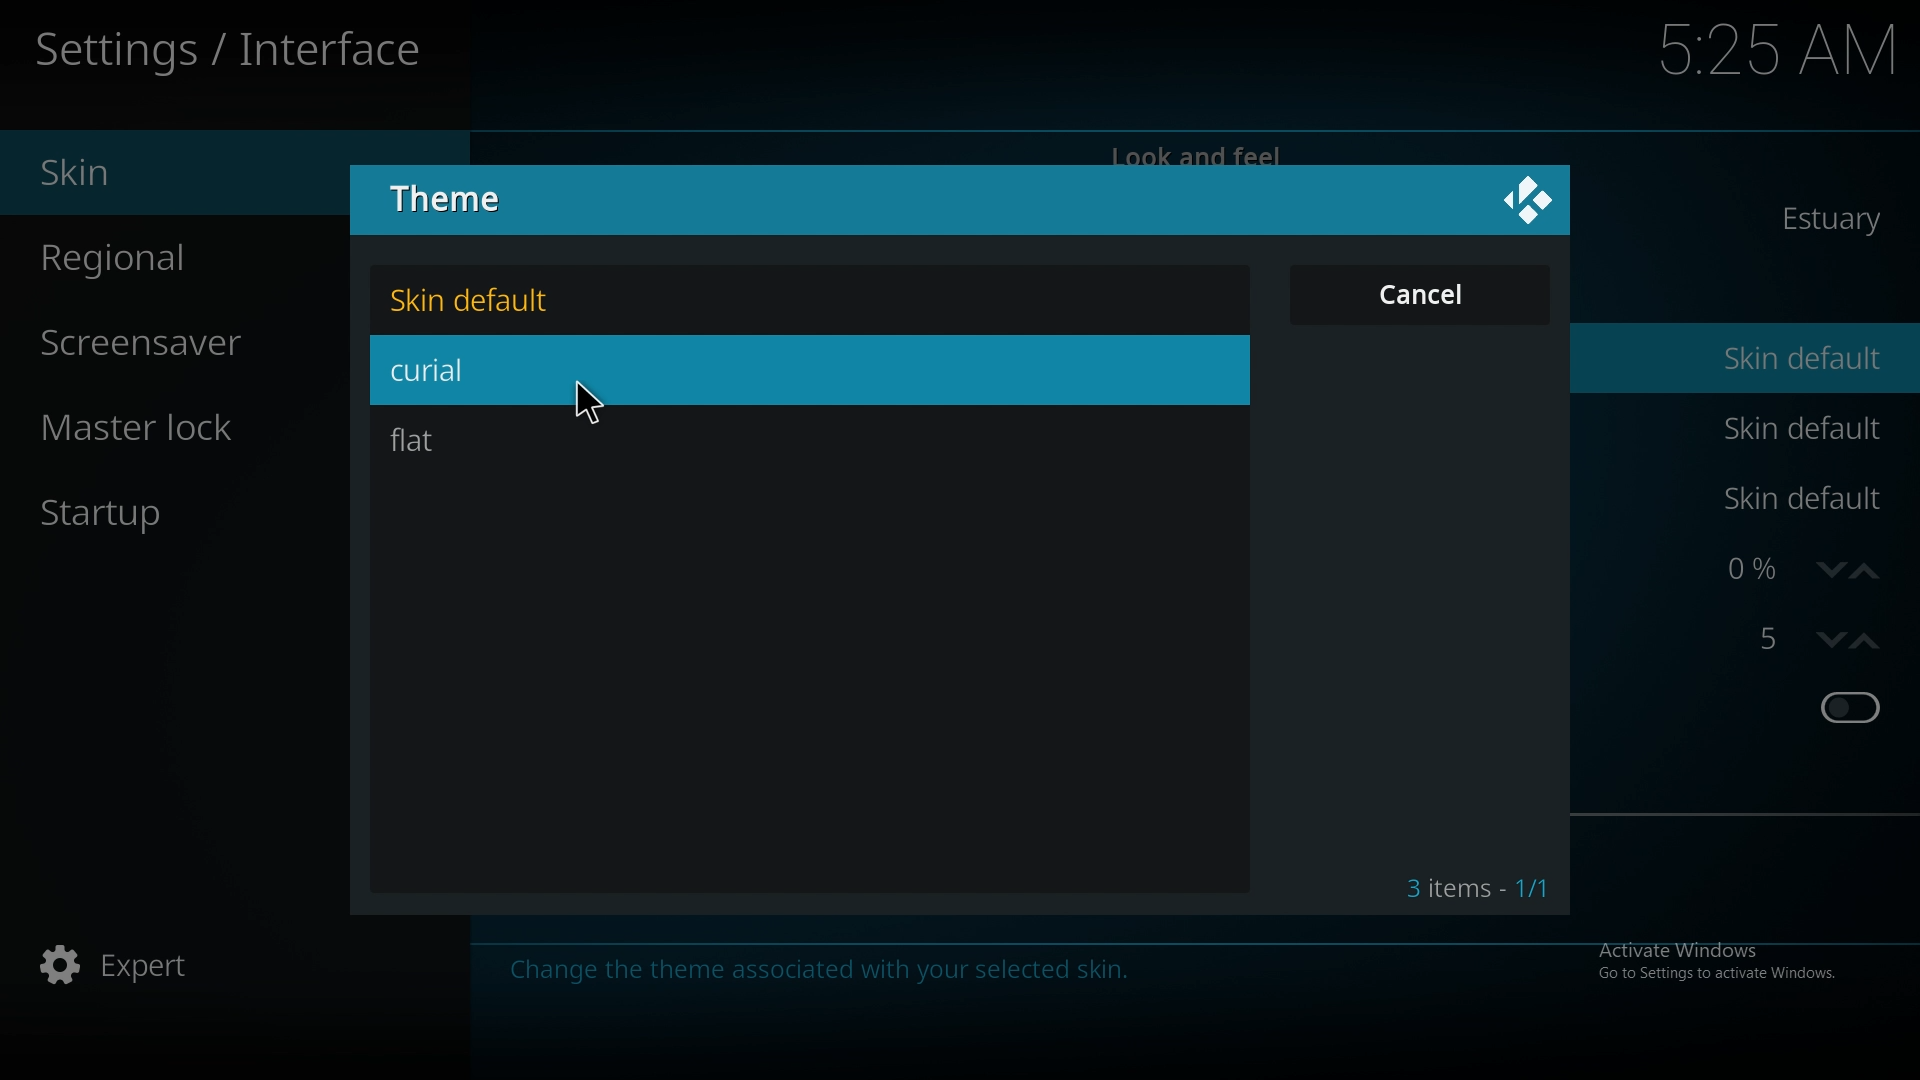 The height and width of the screenshot is (1080, 1920). I want to click on decrease zoom, so click(1828, 567).